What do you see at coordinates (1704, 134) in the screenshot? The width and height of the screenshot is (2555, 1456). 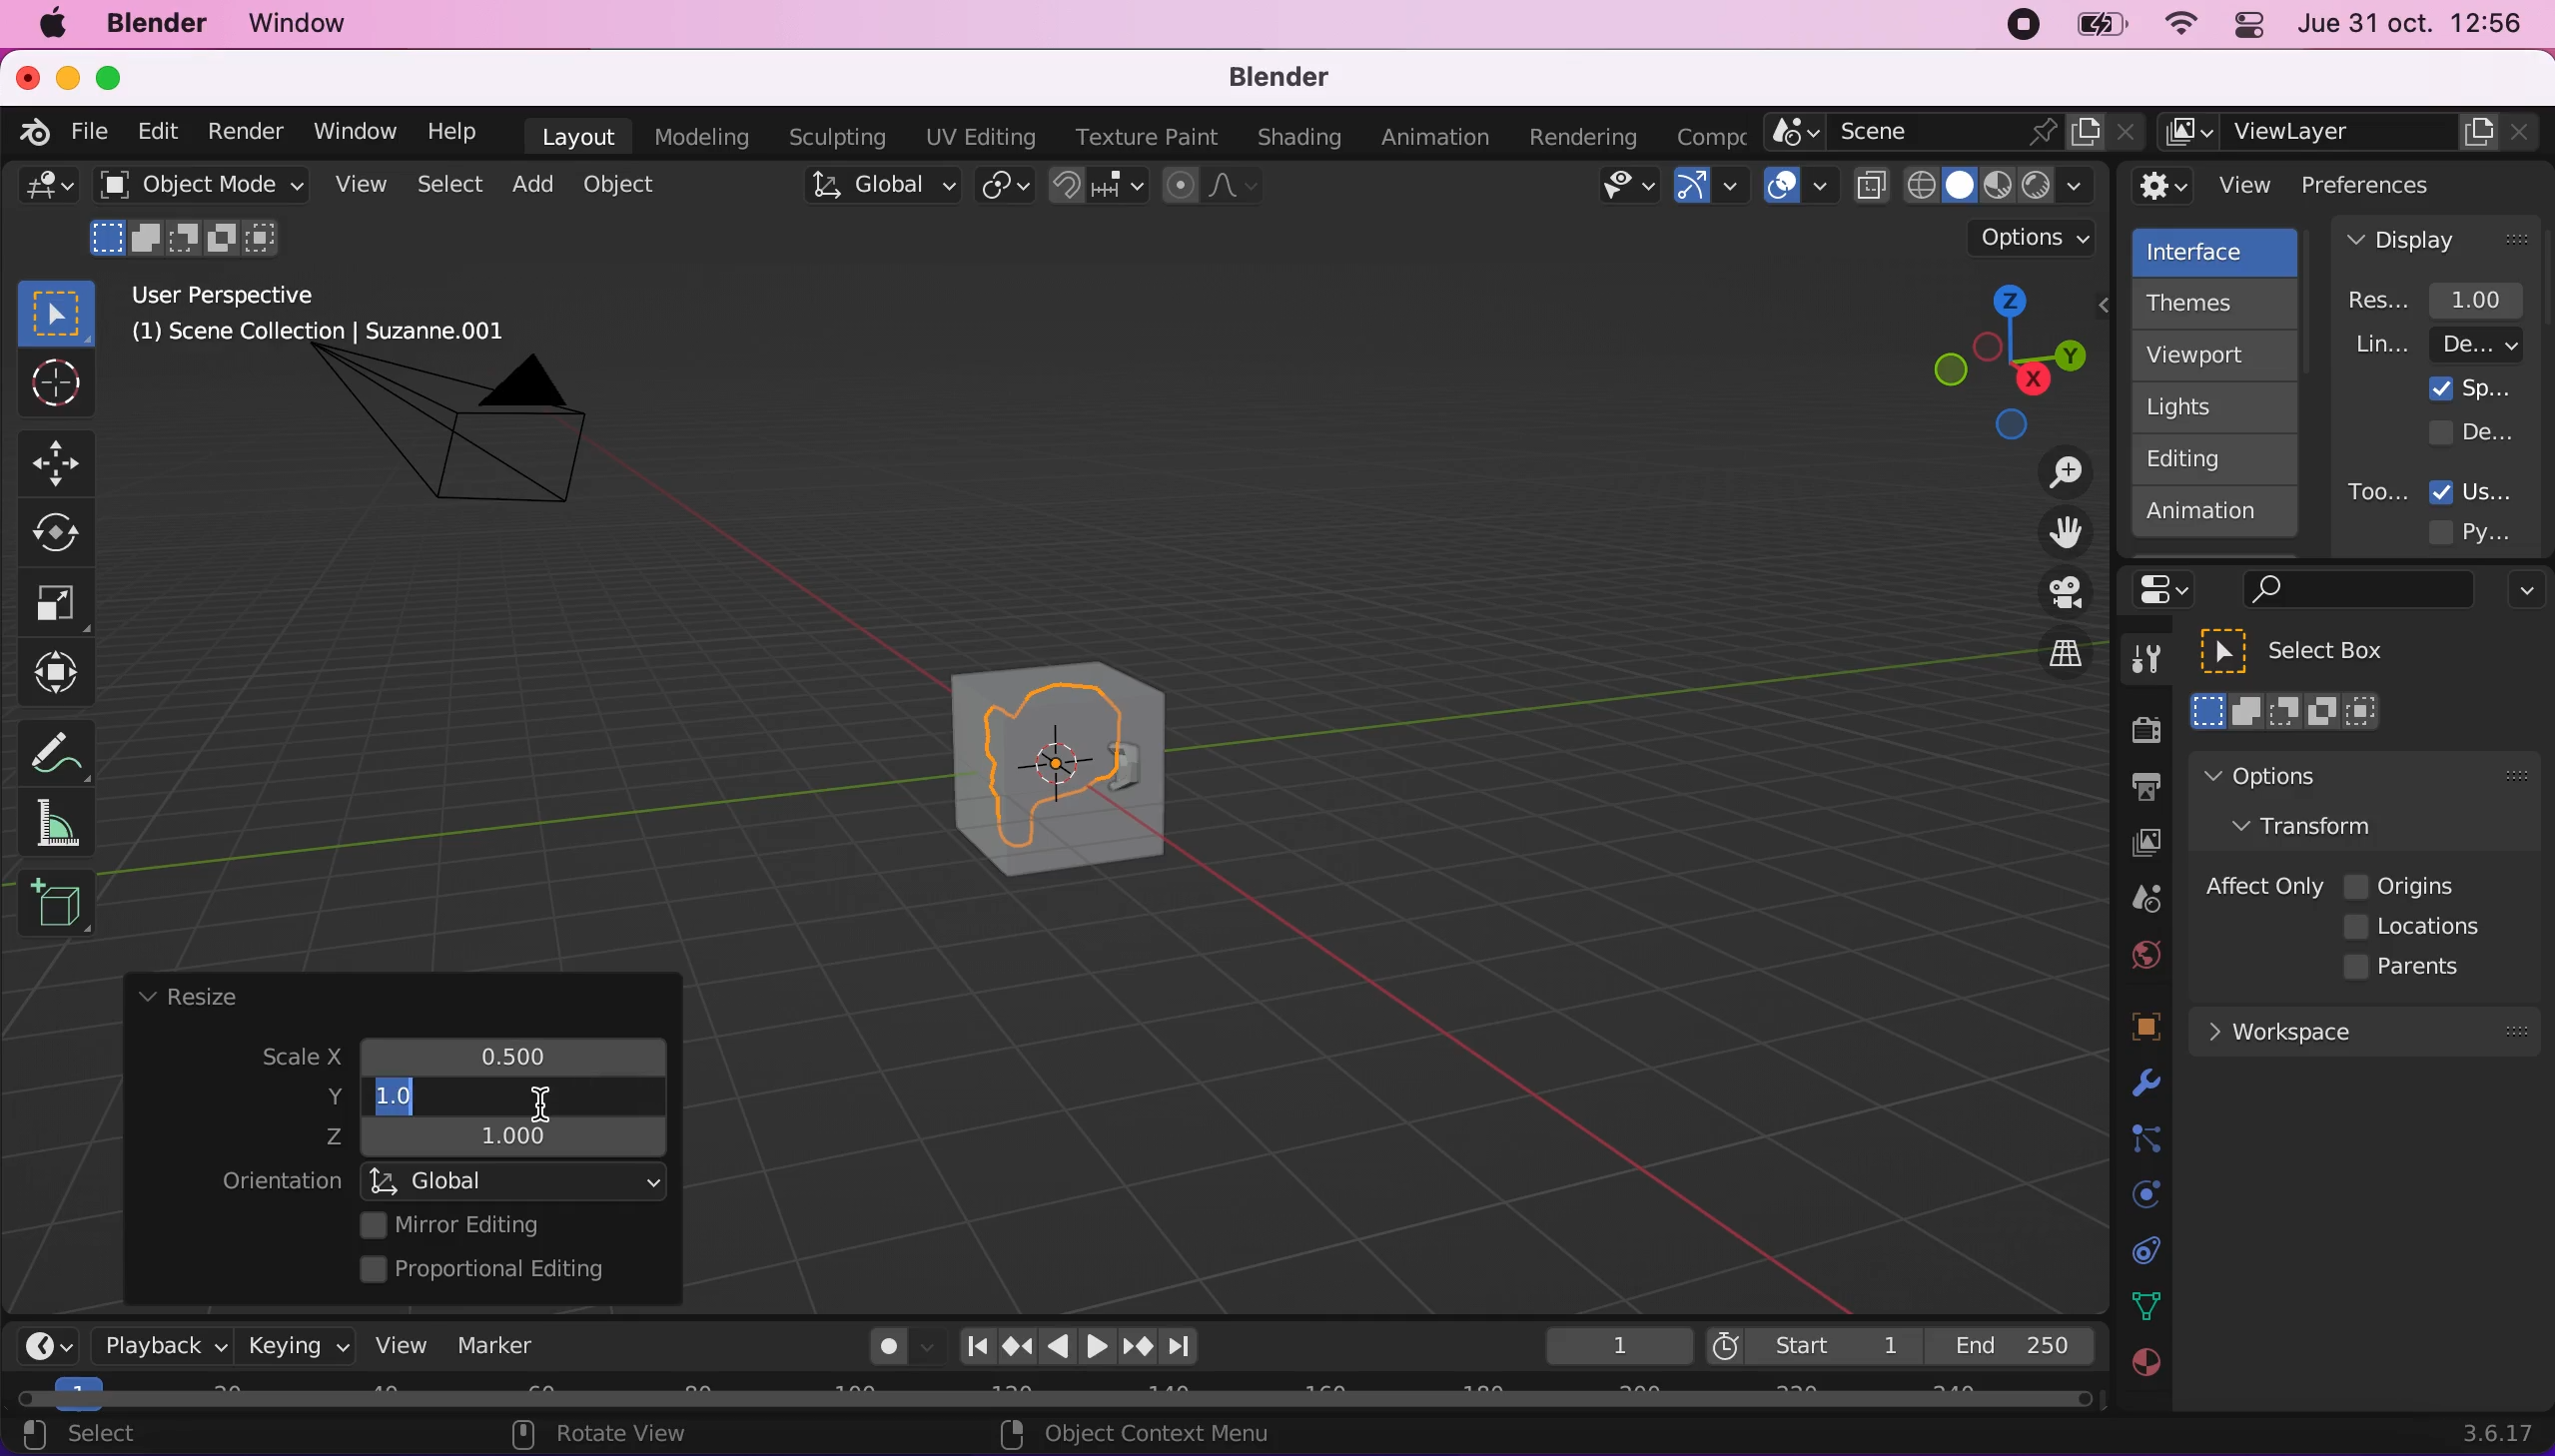 I see `active workspace` at bounding box center [1704, 134].